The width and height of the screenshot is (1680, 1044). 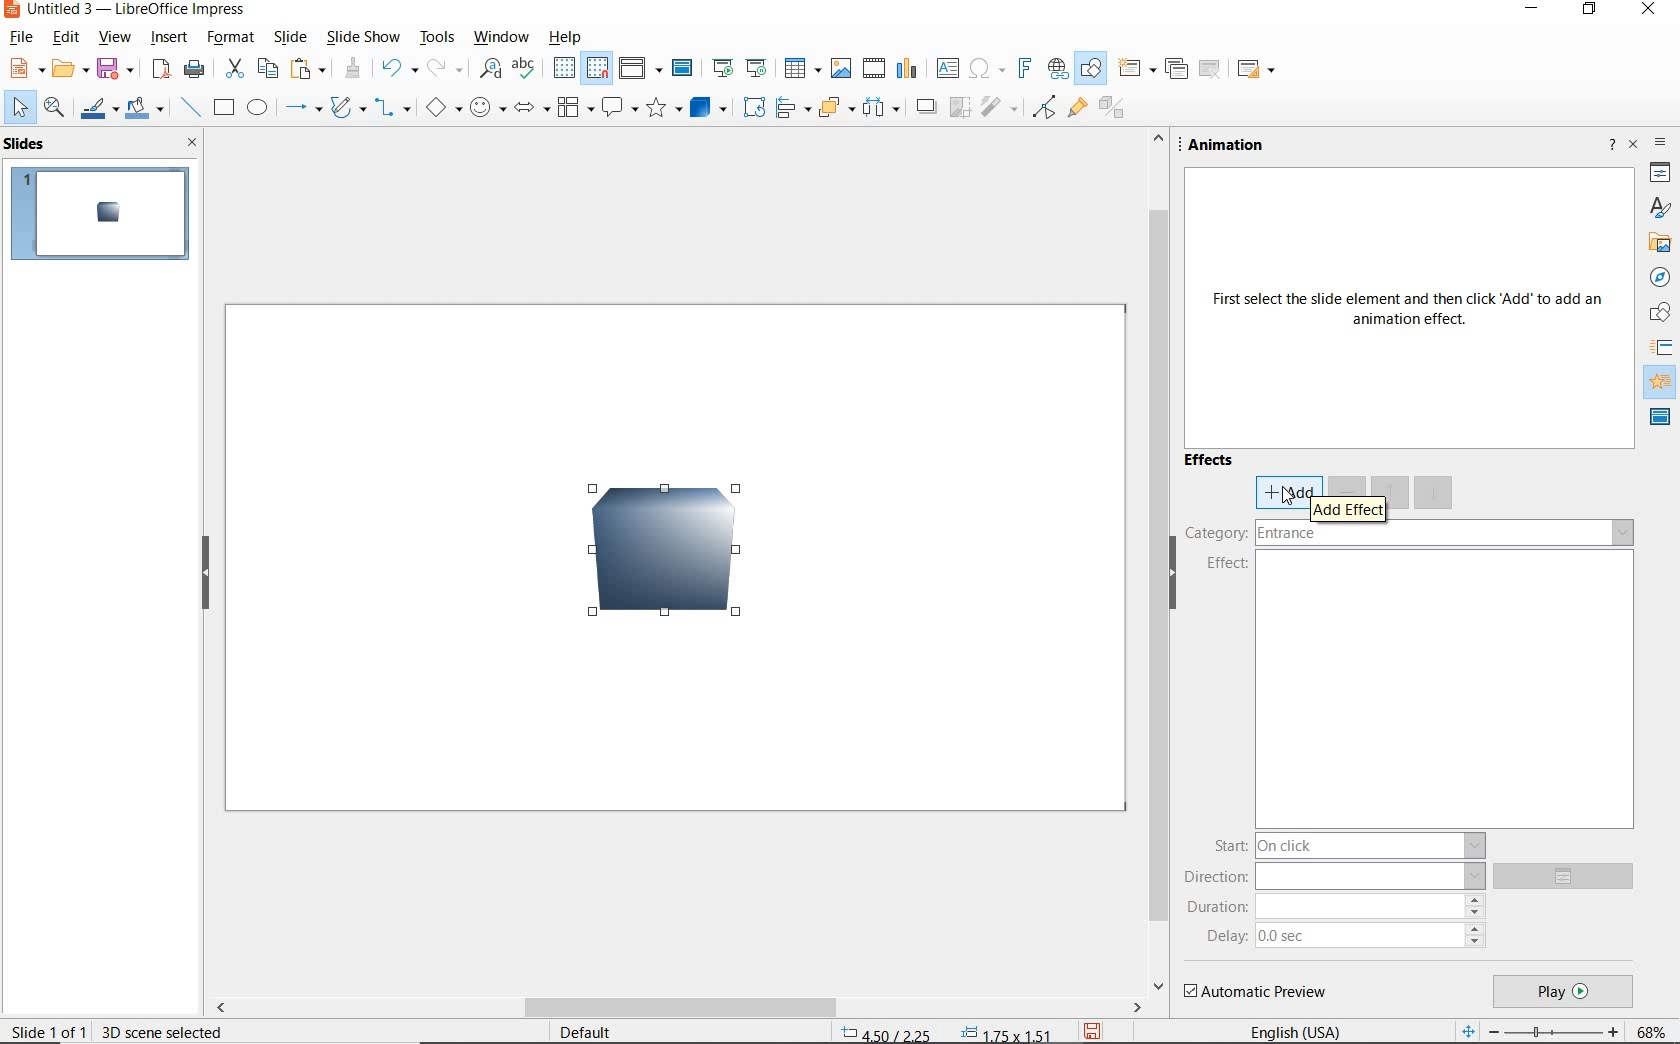 What do you see at coordinates (1211, 463) in the screenshot?
I see `effects` at bounding box center [1211, 463].